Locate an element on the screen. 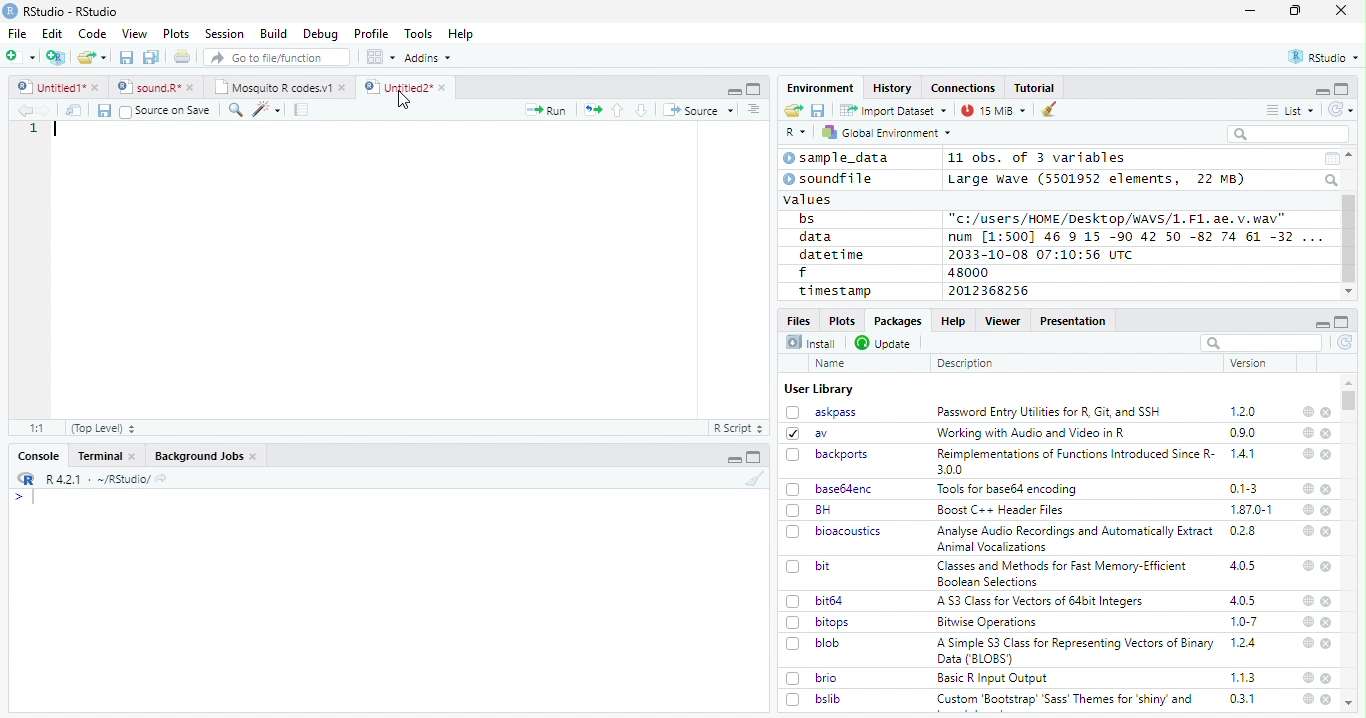 Image resolution: width=1366 pixels, height=718 pixels. soundfile is located at coordinates (829, 179).